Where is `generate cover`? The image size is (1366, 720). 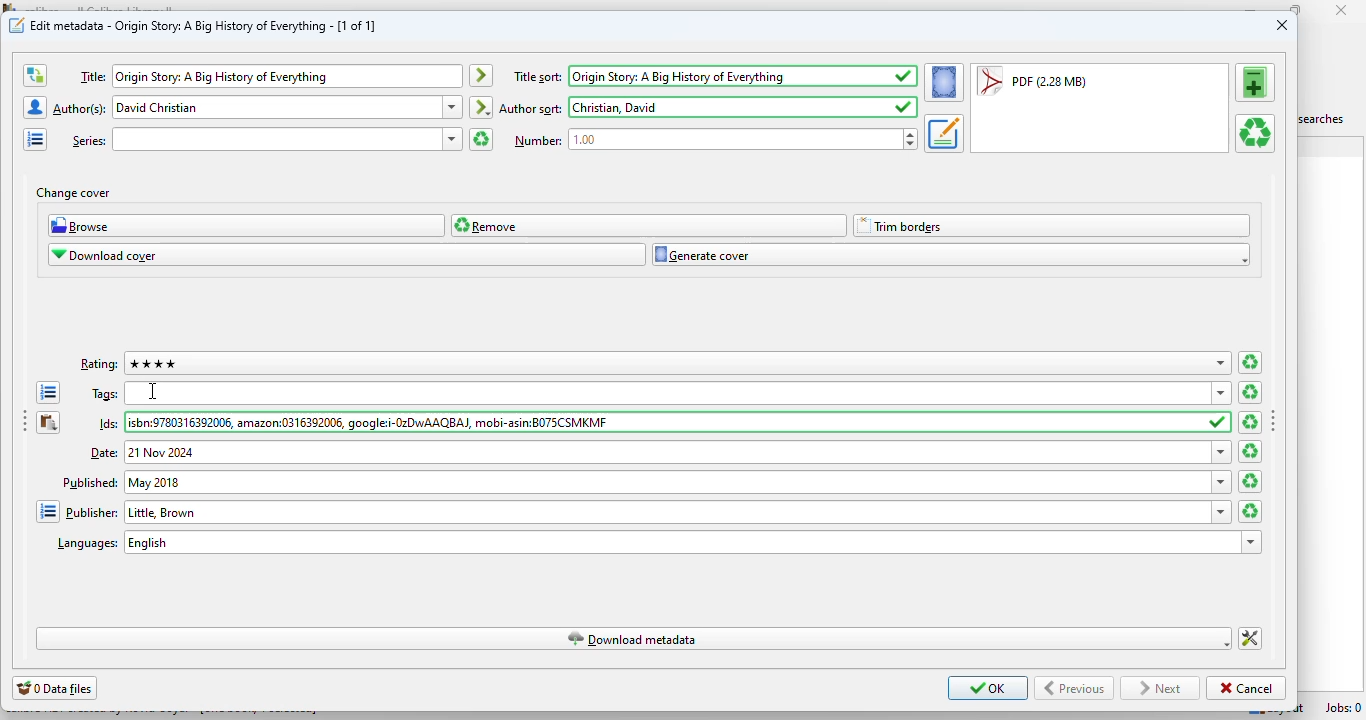 generate cover is located at coordinates (951, 255).